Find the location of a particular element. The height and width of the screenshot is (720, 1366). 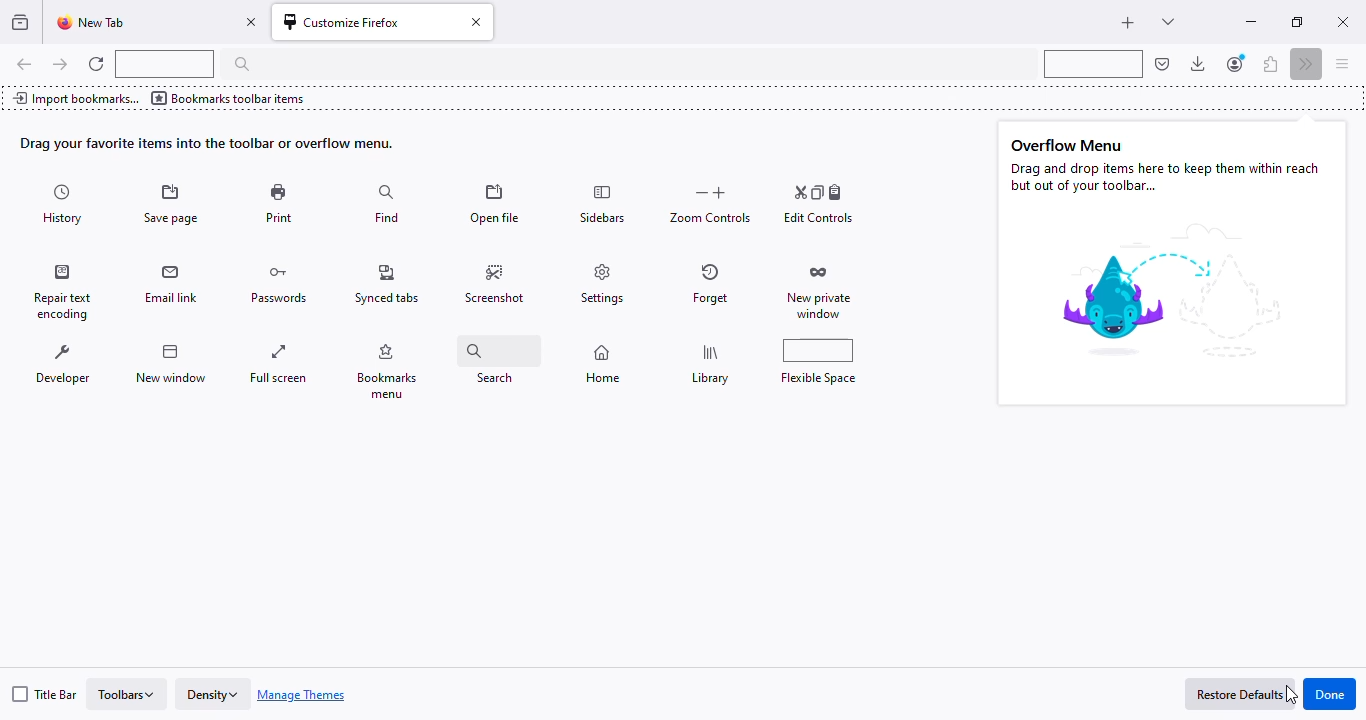

open file is located at coordinates (496, 205).